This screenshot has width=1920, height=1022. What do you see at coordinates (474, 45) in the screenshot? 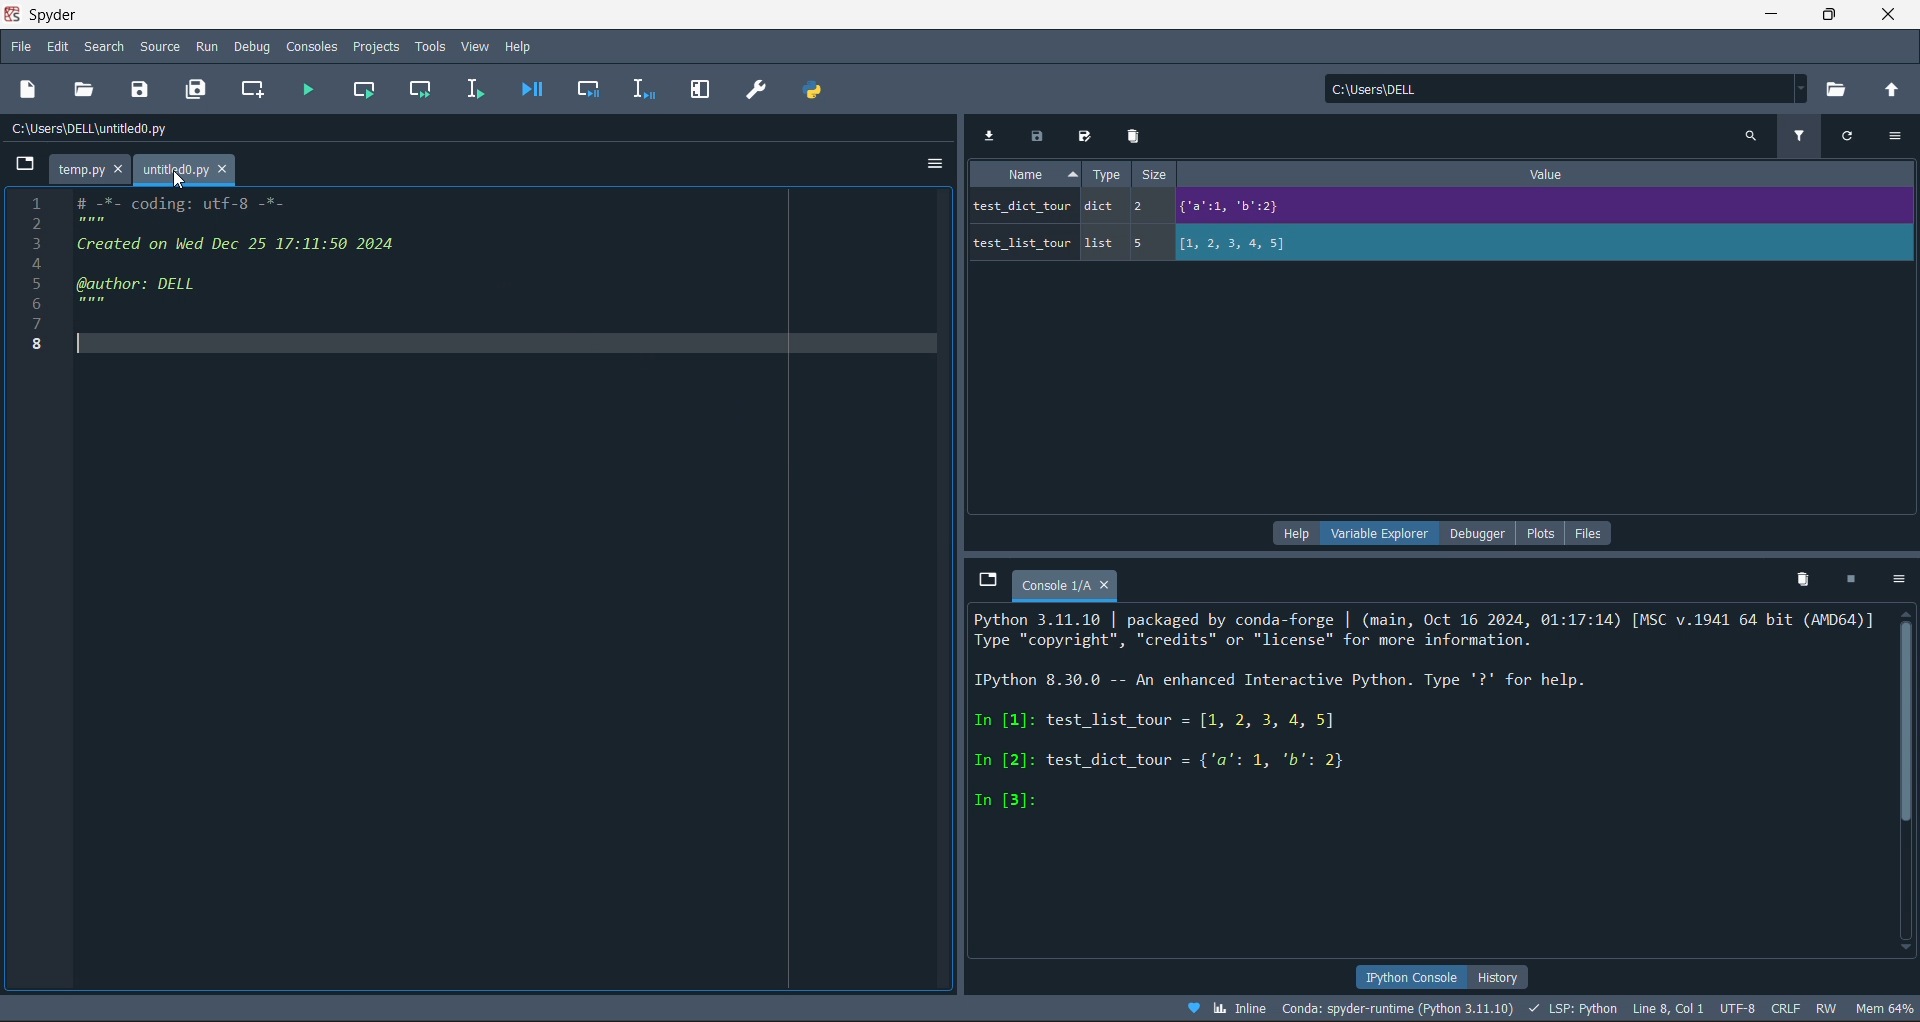
I see `view` at bounding box center [474, 45].